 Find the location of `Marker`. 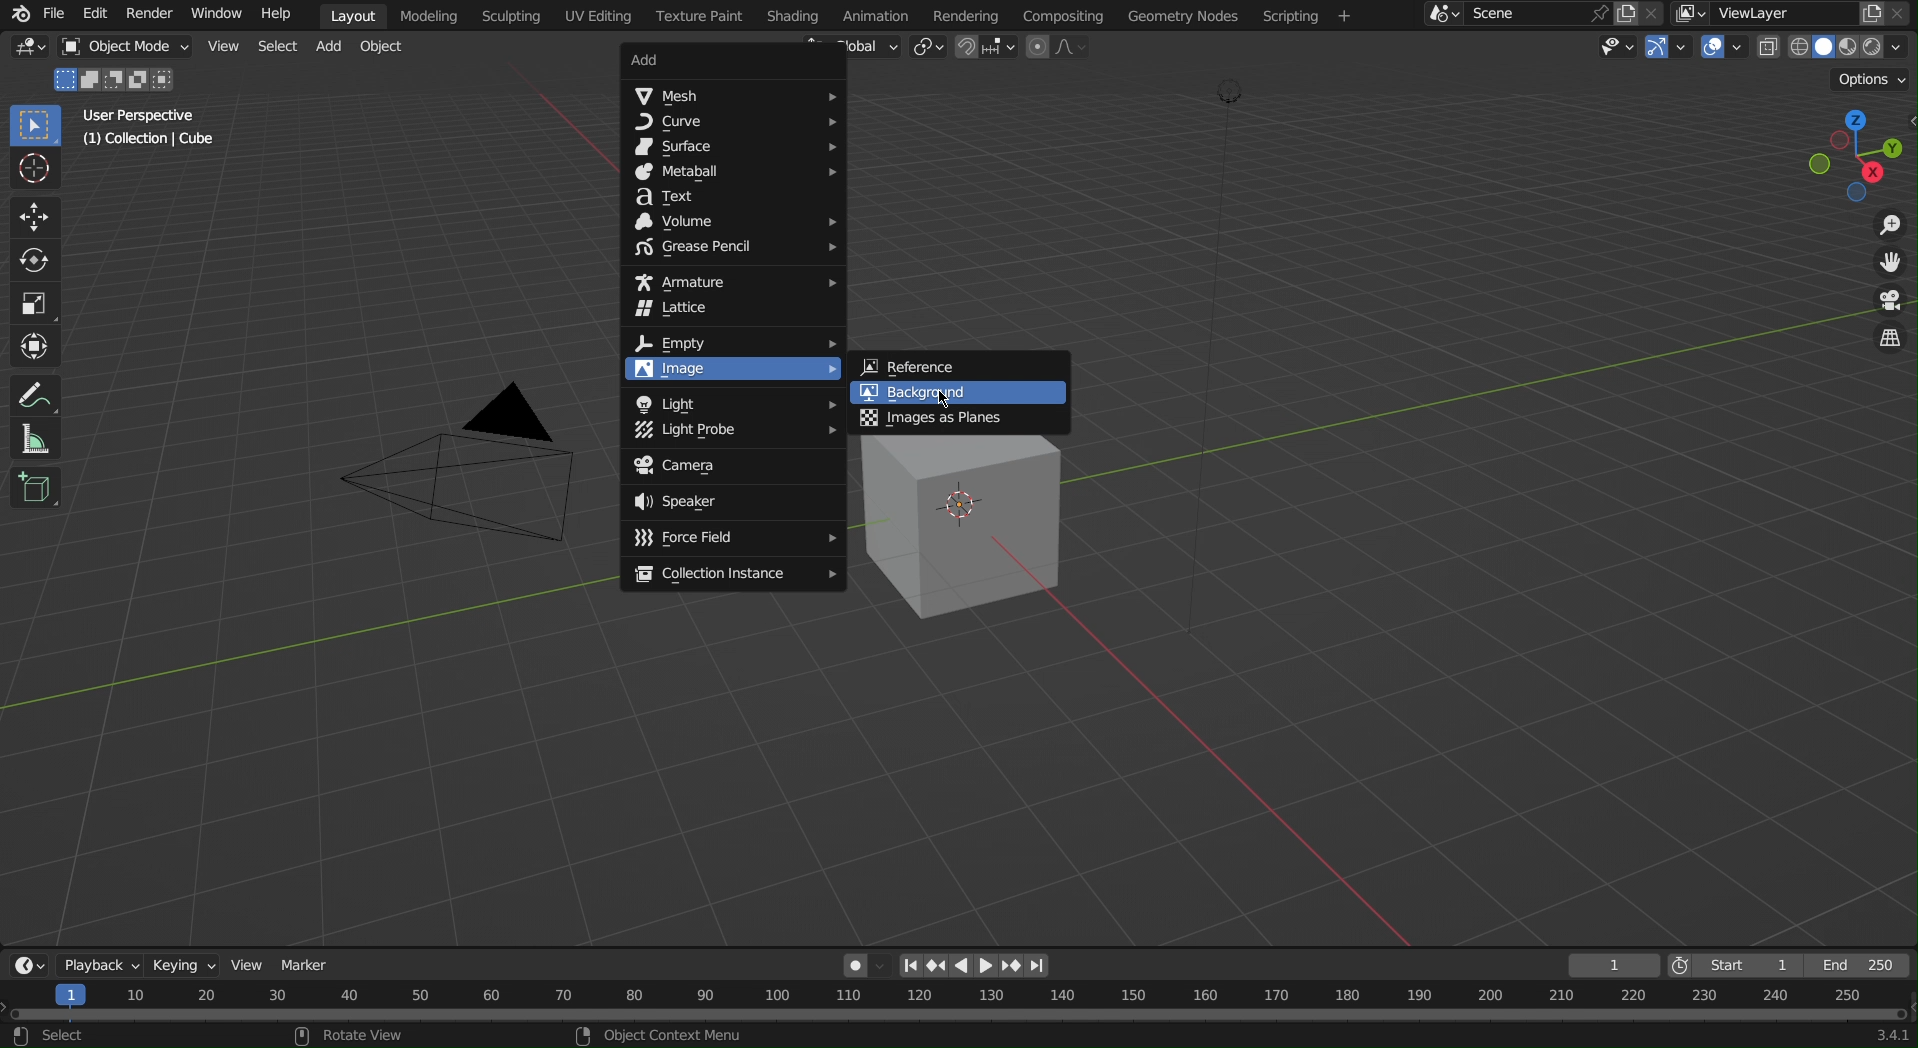

Marker is located at coordinates (312, 963).